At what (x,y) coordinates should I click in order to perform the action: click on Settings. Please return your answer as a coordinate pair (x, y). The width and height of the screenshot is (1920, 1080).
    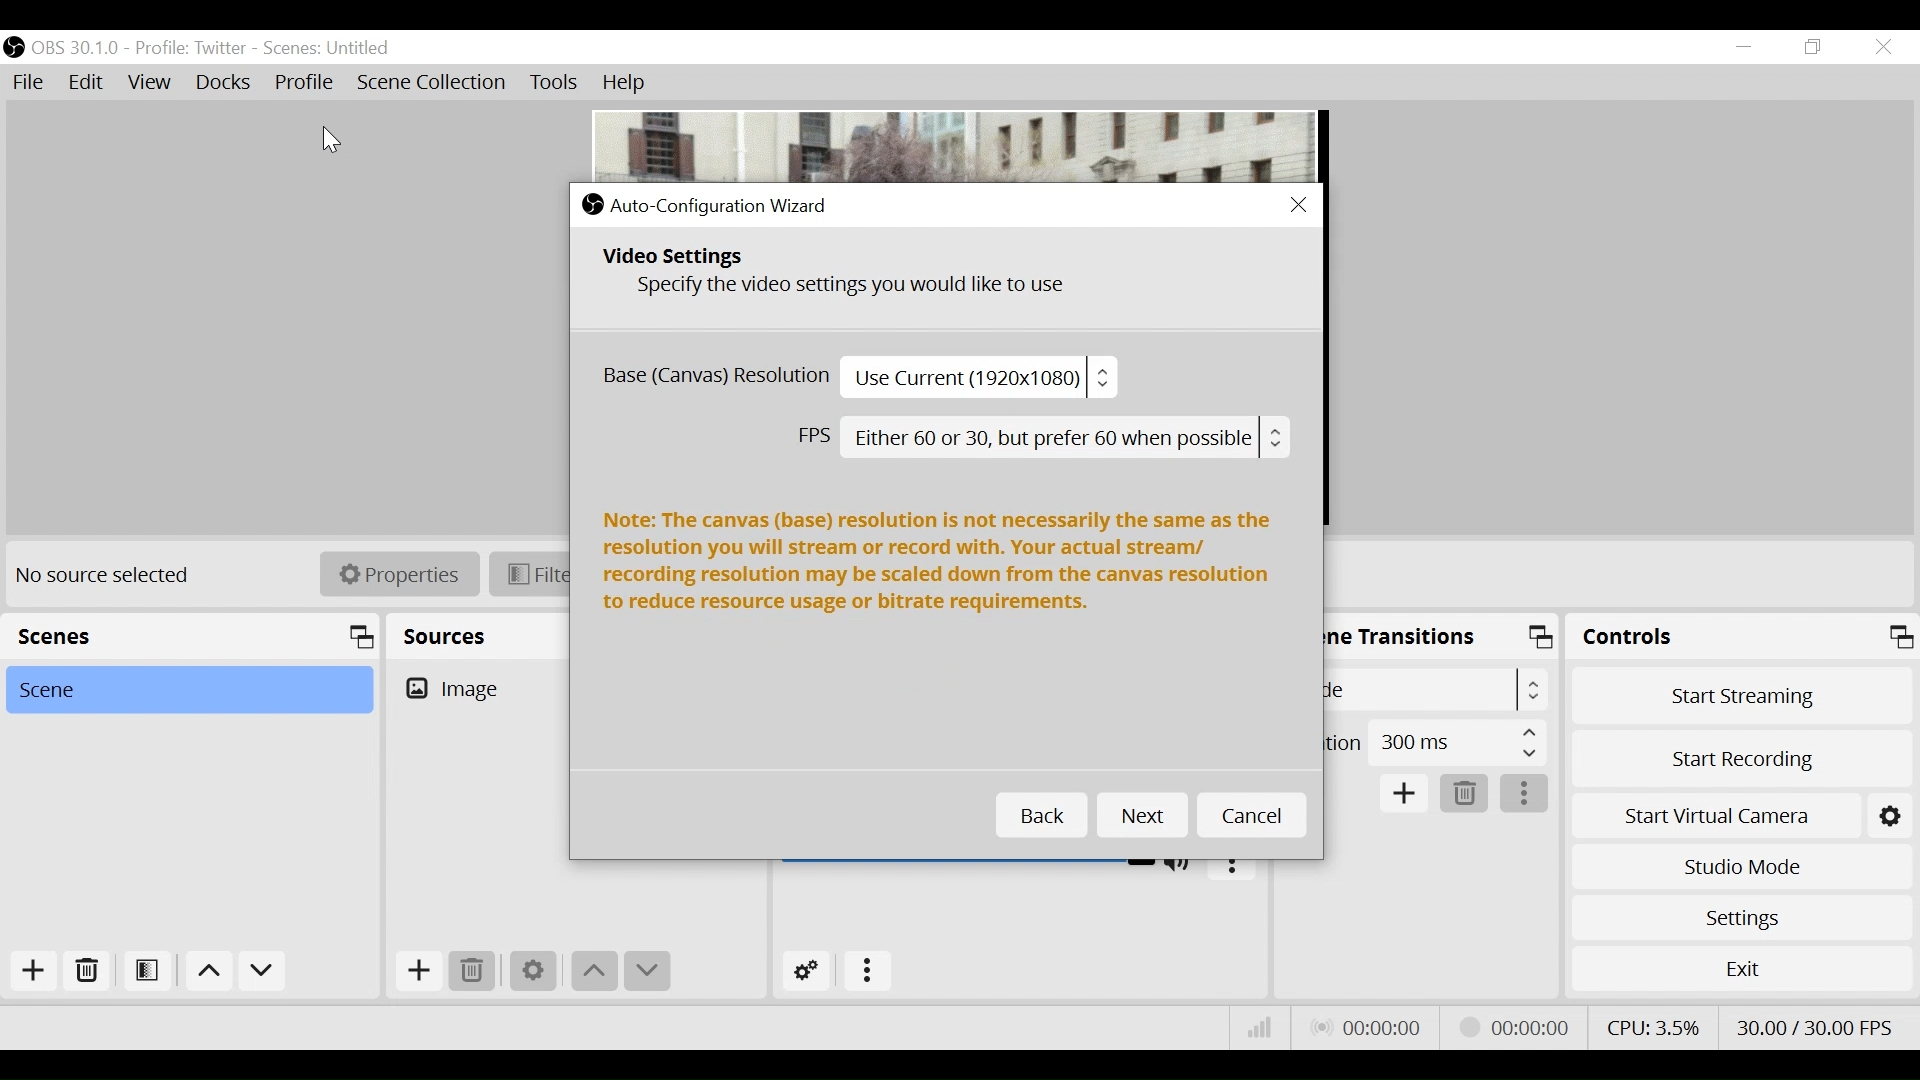
    Looking at the image, I should click on (531, 972).